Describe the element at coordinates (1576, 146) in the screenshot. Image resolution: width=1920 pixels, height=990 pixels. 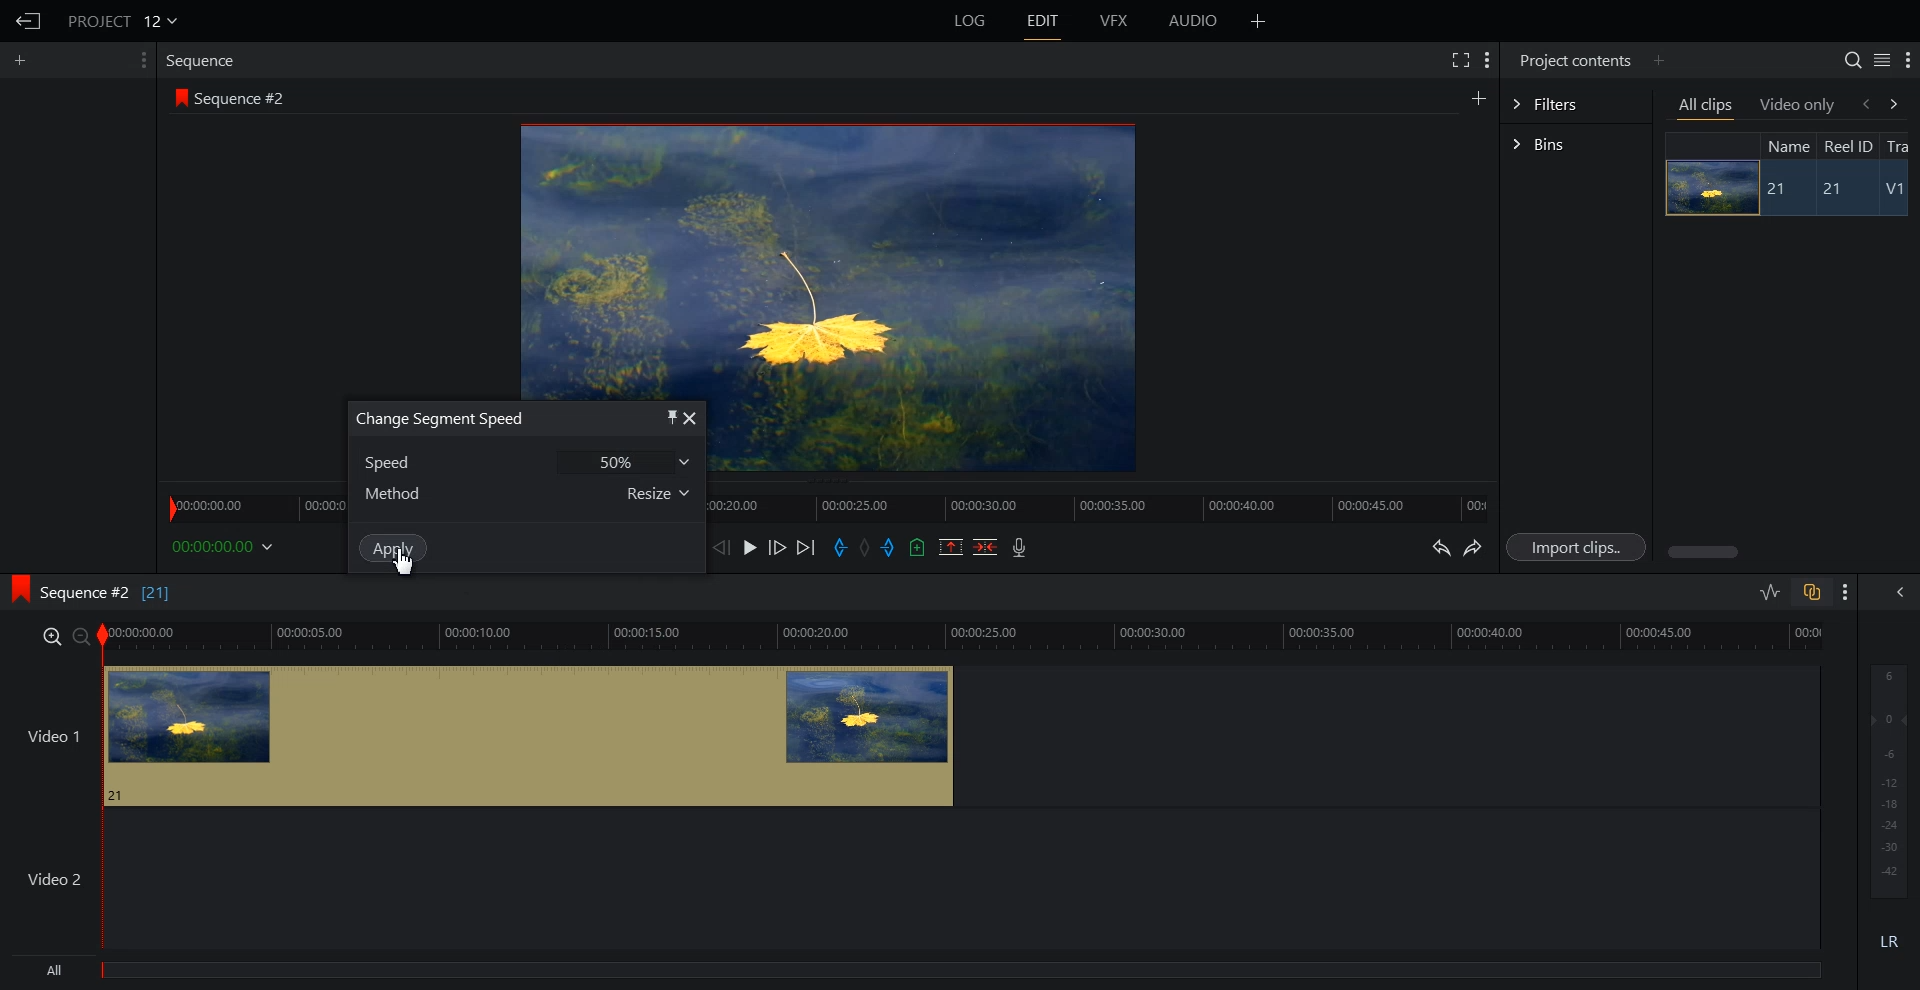
I see `Bins` at that location.